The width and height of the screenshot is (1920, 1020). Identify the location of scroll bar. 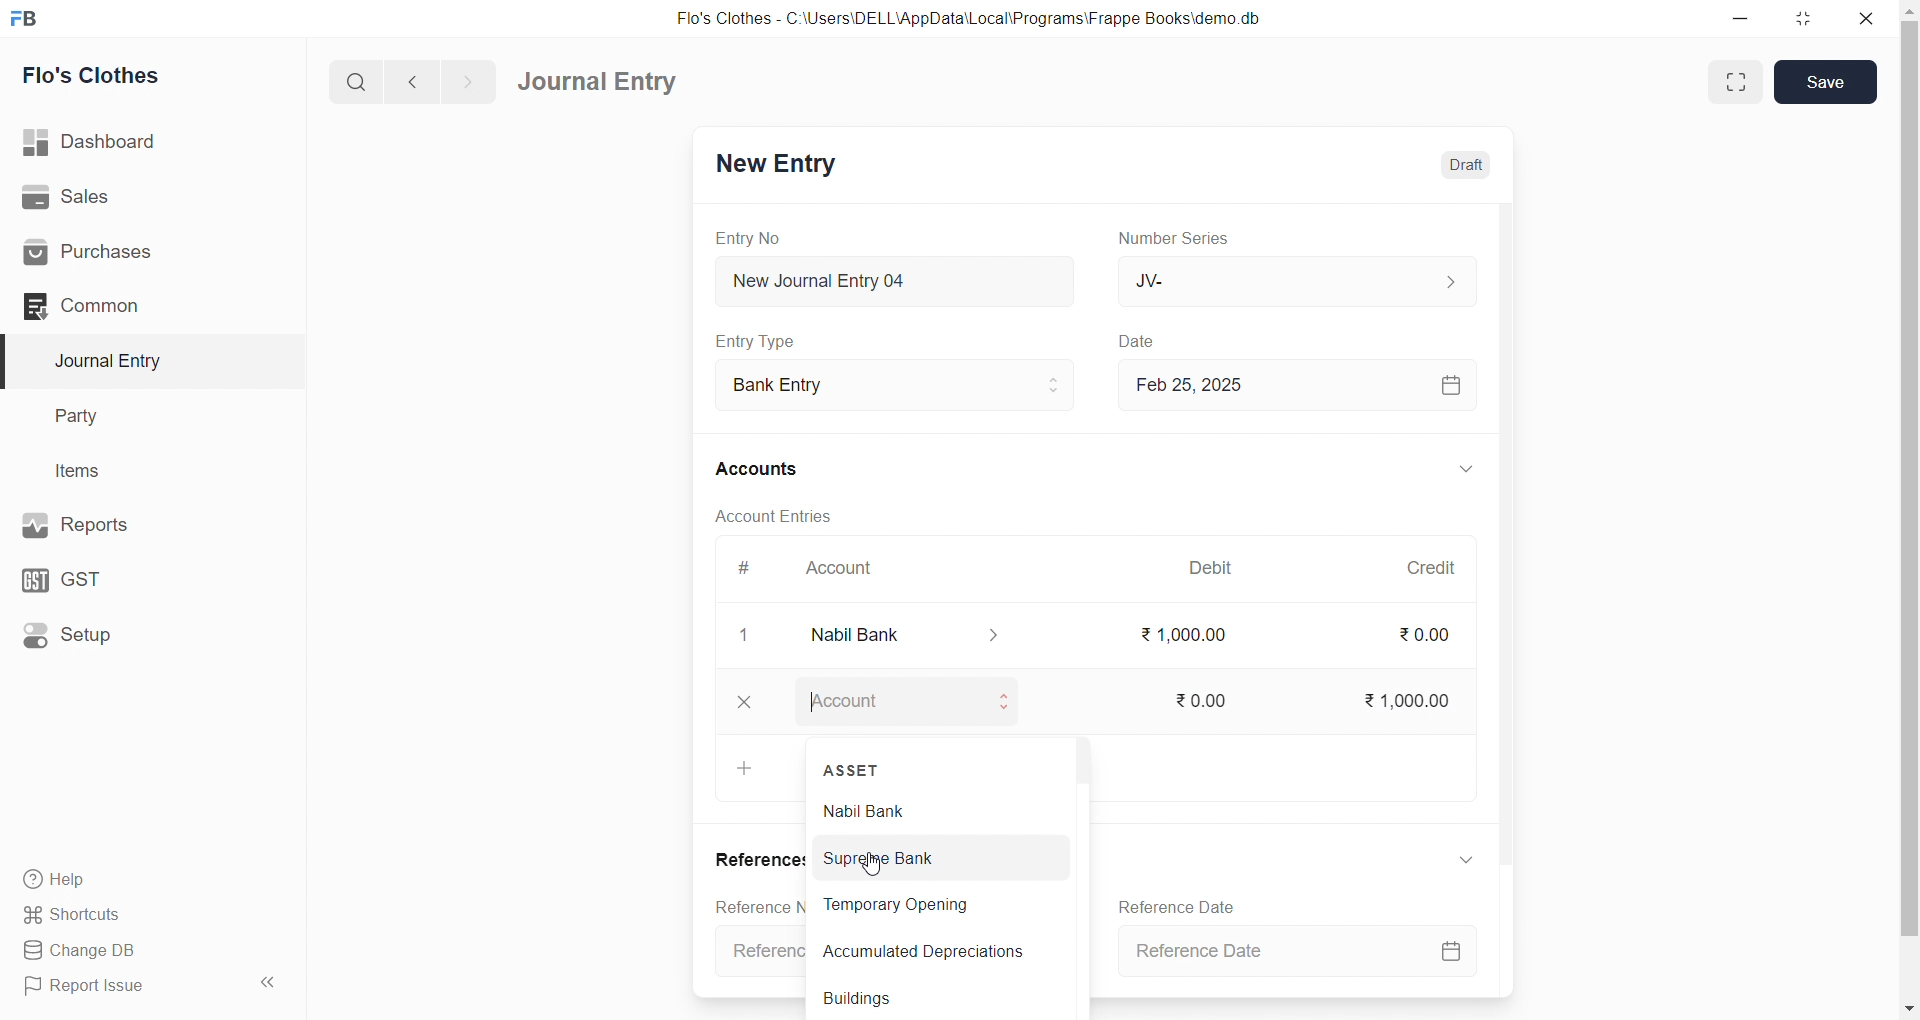
(1908, 511).